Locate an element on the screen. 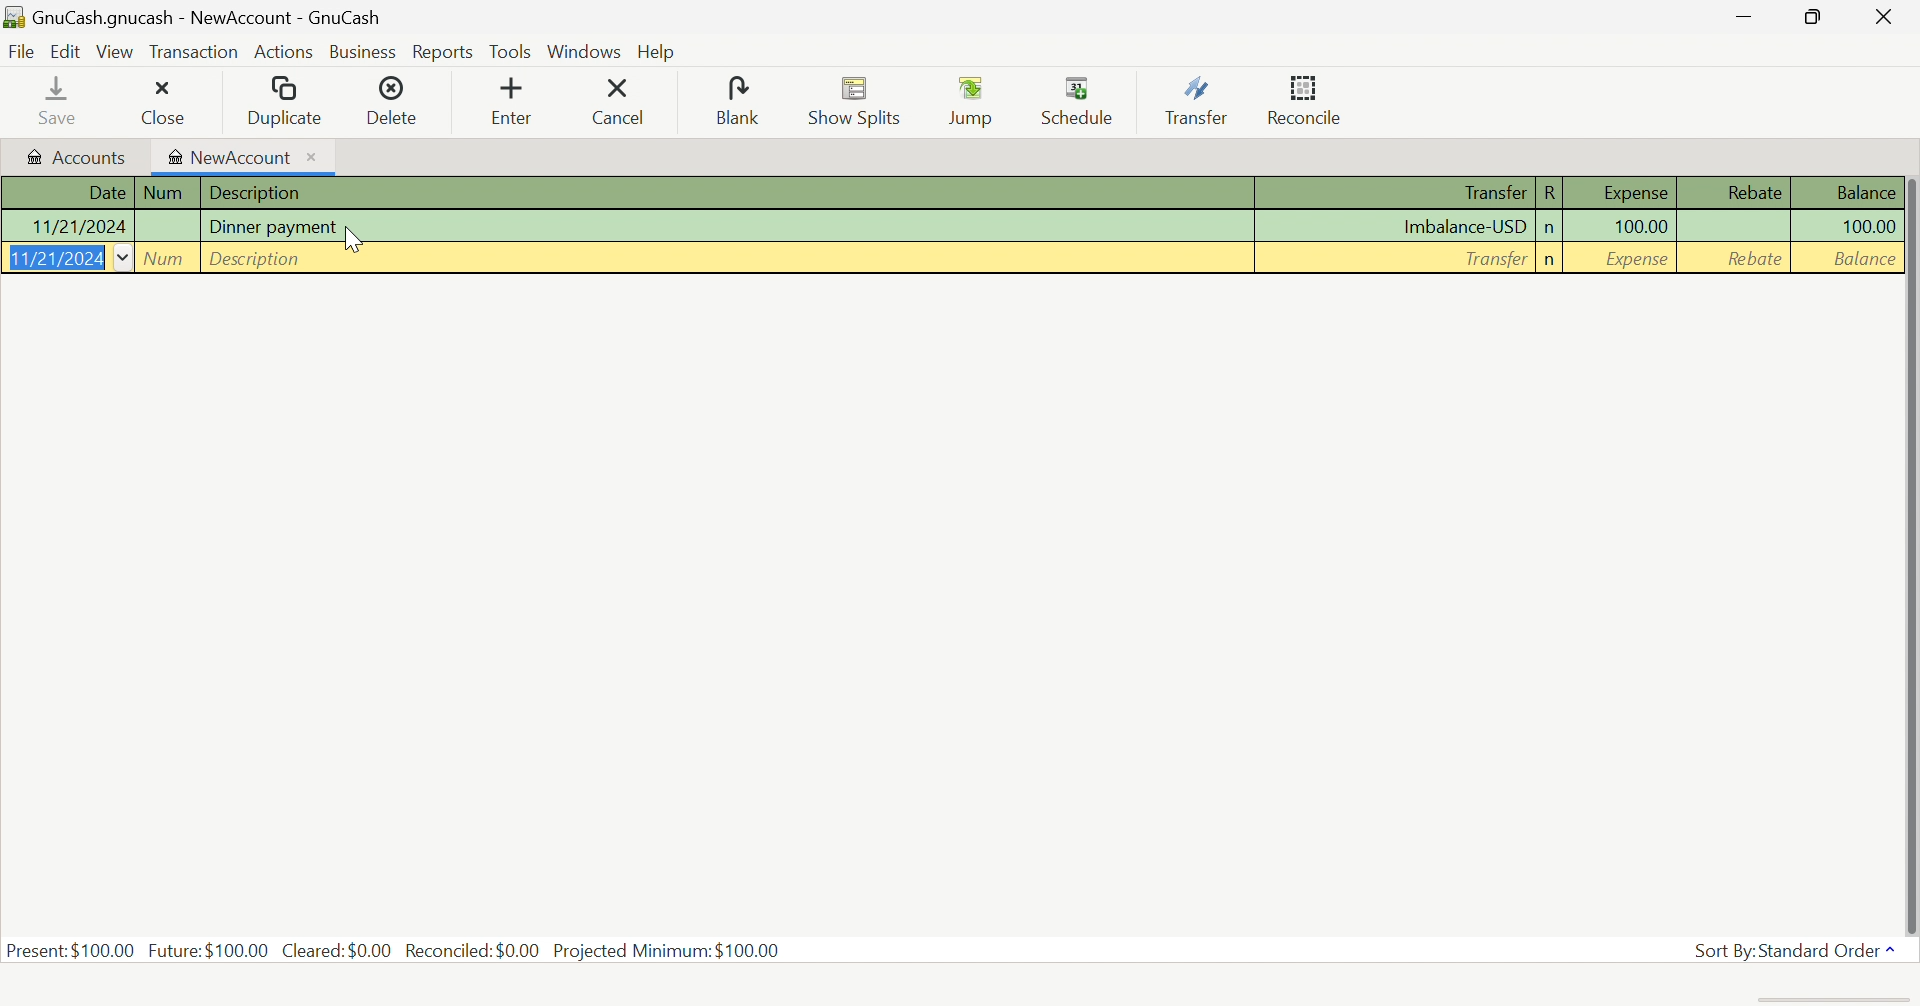 Image resolution: width=1920 pixels, height=1006 pixels. R is located at coordinates (1552, 193).